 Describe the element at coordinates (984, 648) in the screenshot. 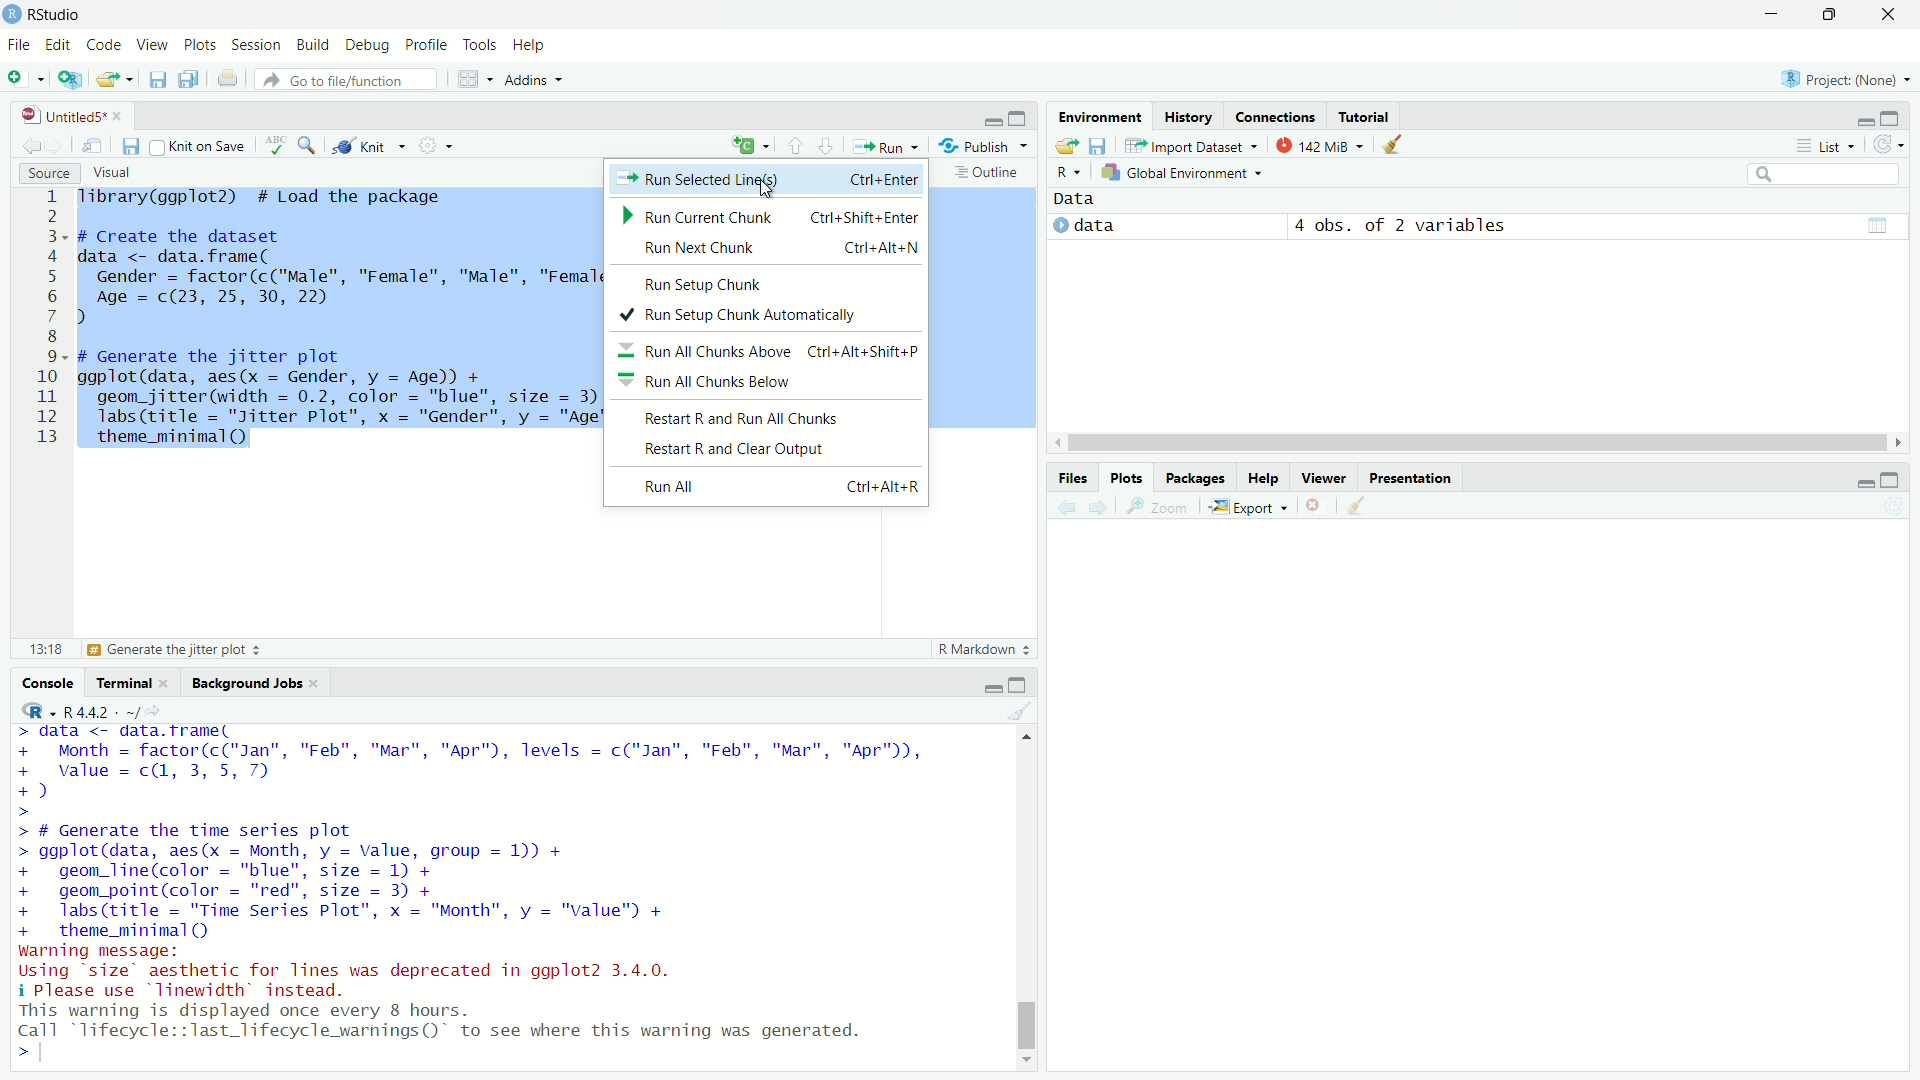

I see `R markdown` at that location.